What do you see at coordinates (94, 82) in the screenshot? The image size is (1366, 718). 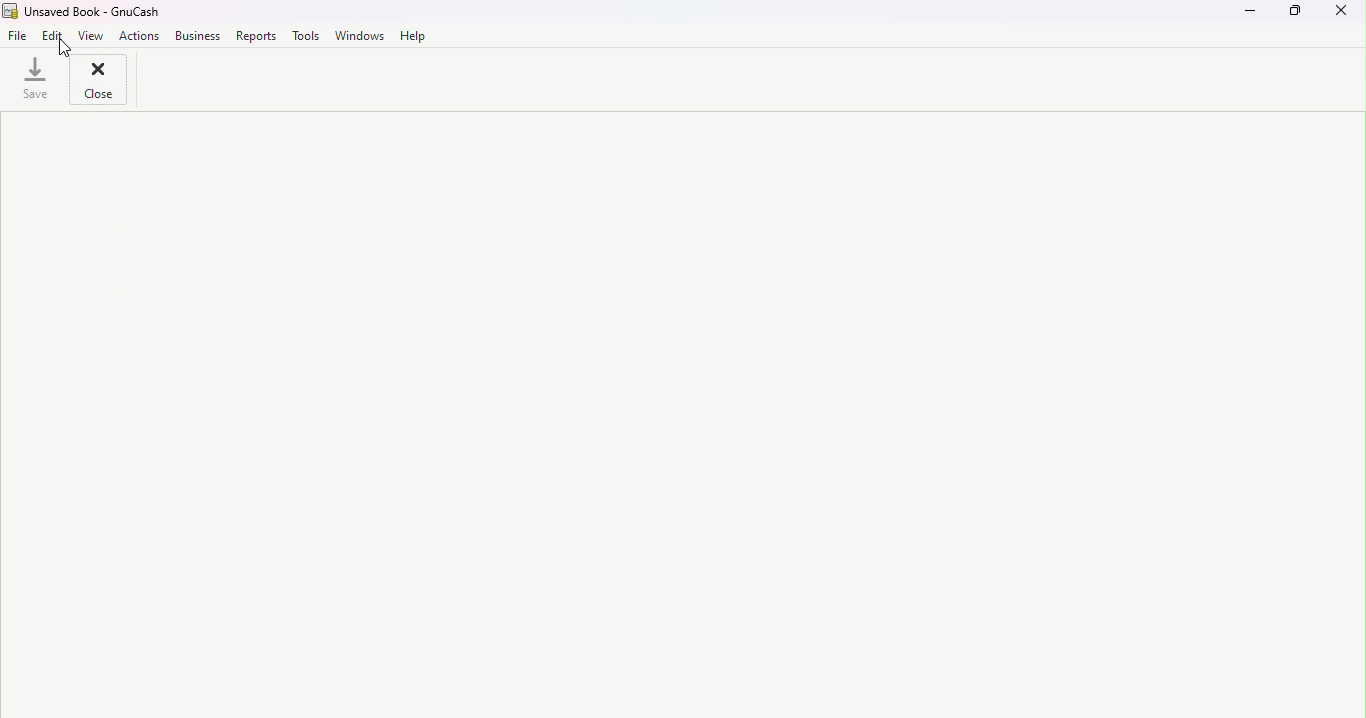 I see `Close` at bounding box center [94, 82].